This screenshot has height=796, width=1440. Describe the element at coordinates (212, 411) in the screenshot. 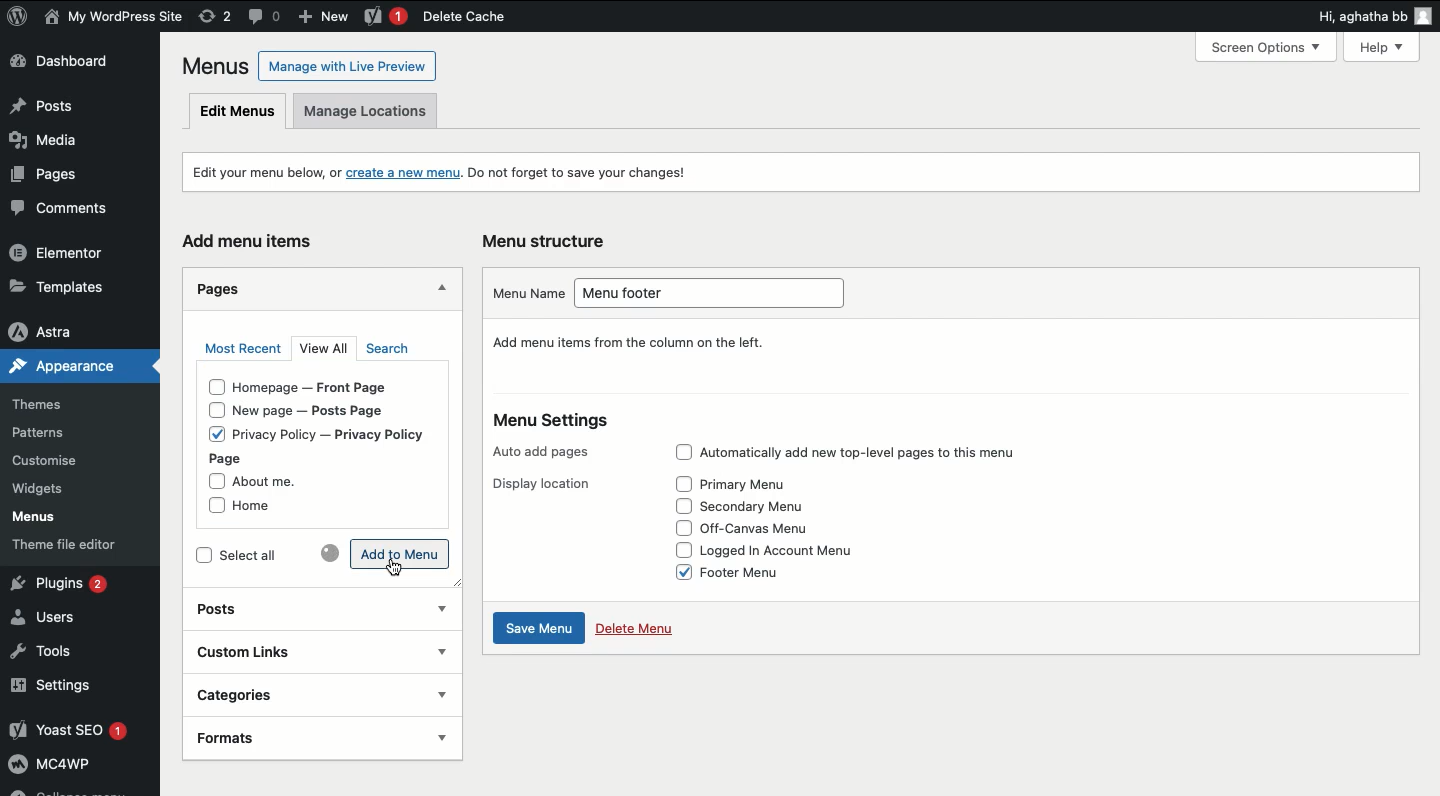

I see `checkbox` at that location.